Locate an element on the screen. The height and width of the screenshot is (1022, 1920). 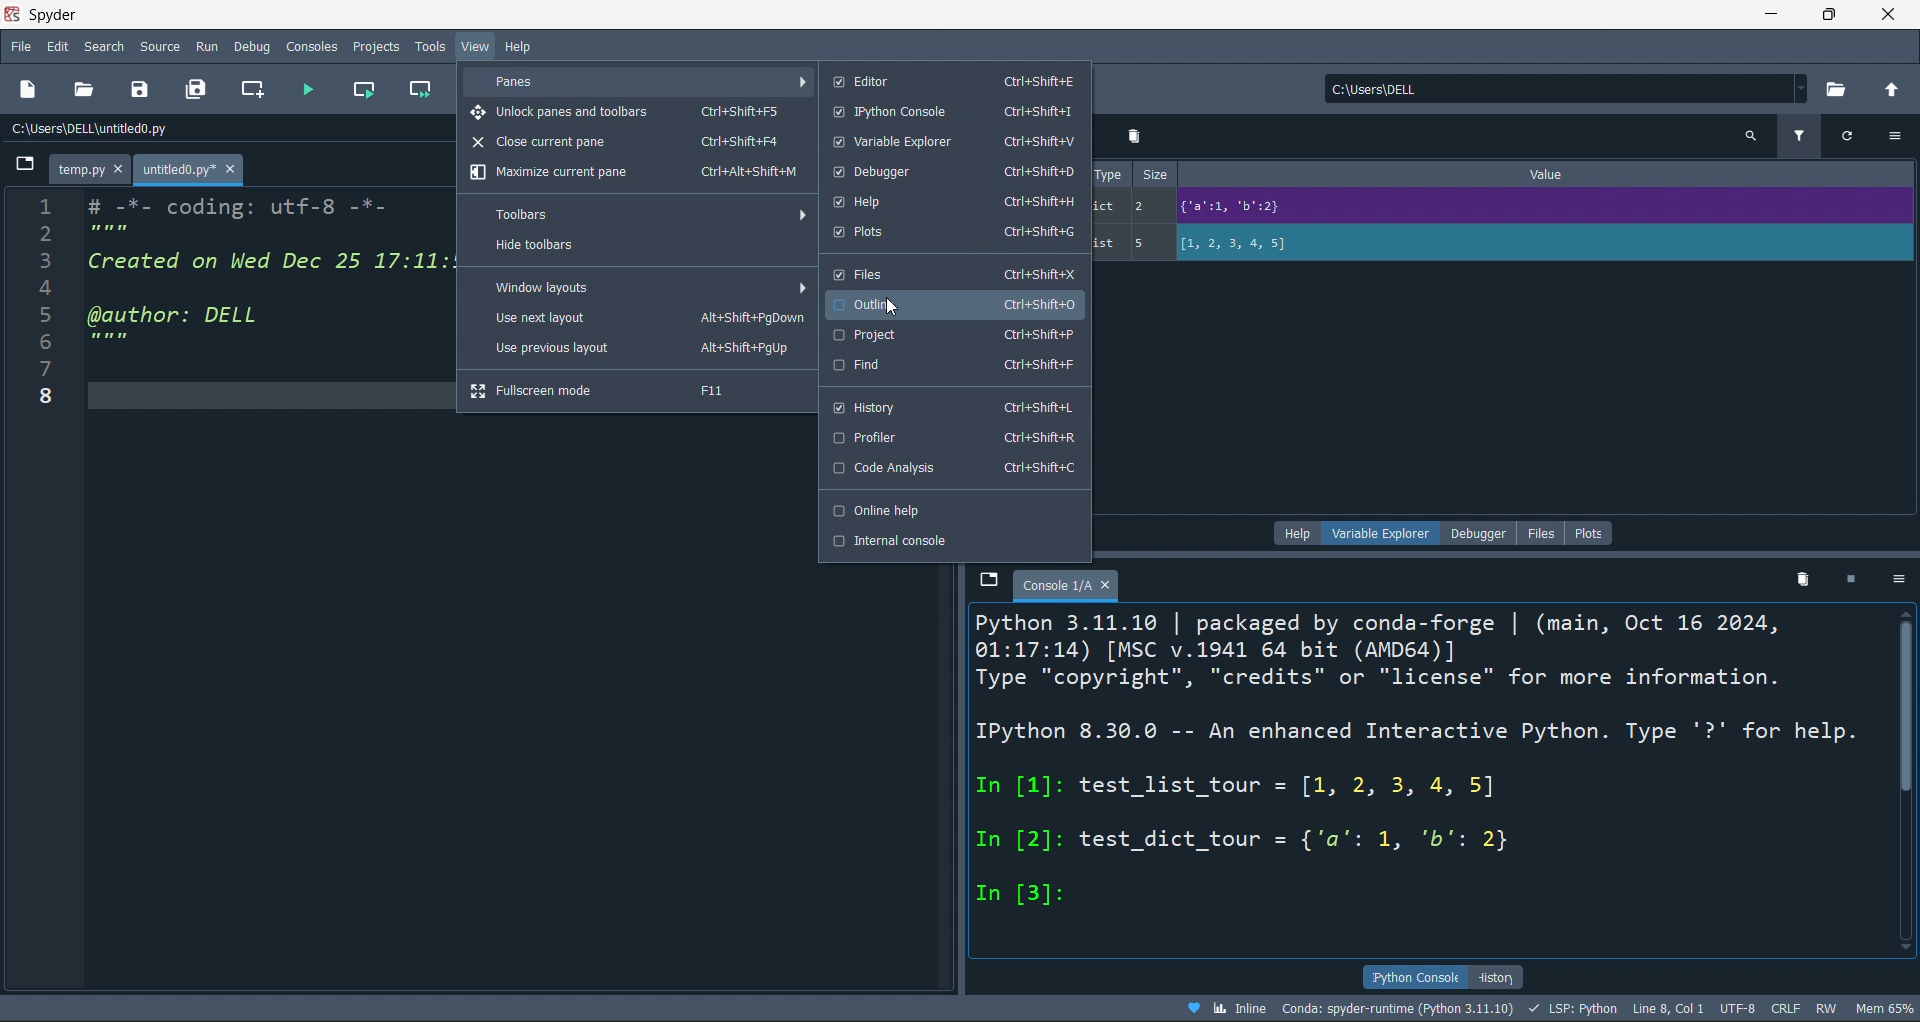
open parent directory is located at coordinates (1897, 89).